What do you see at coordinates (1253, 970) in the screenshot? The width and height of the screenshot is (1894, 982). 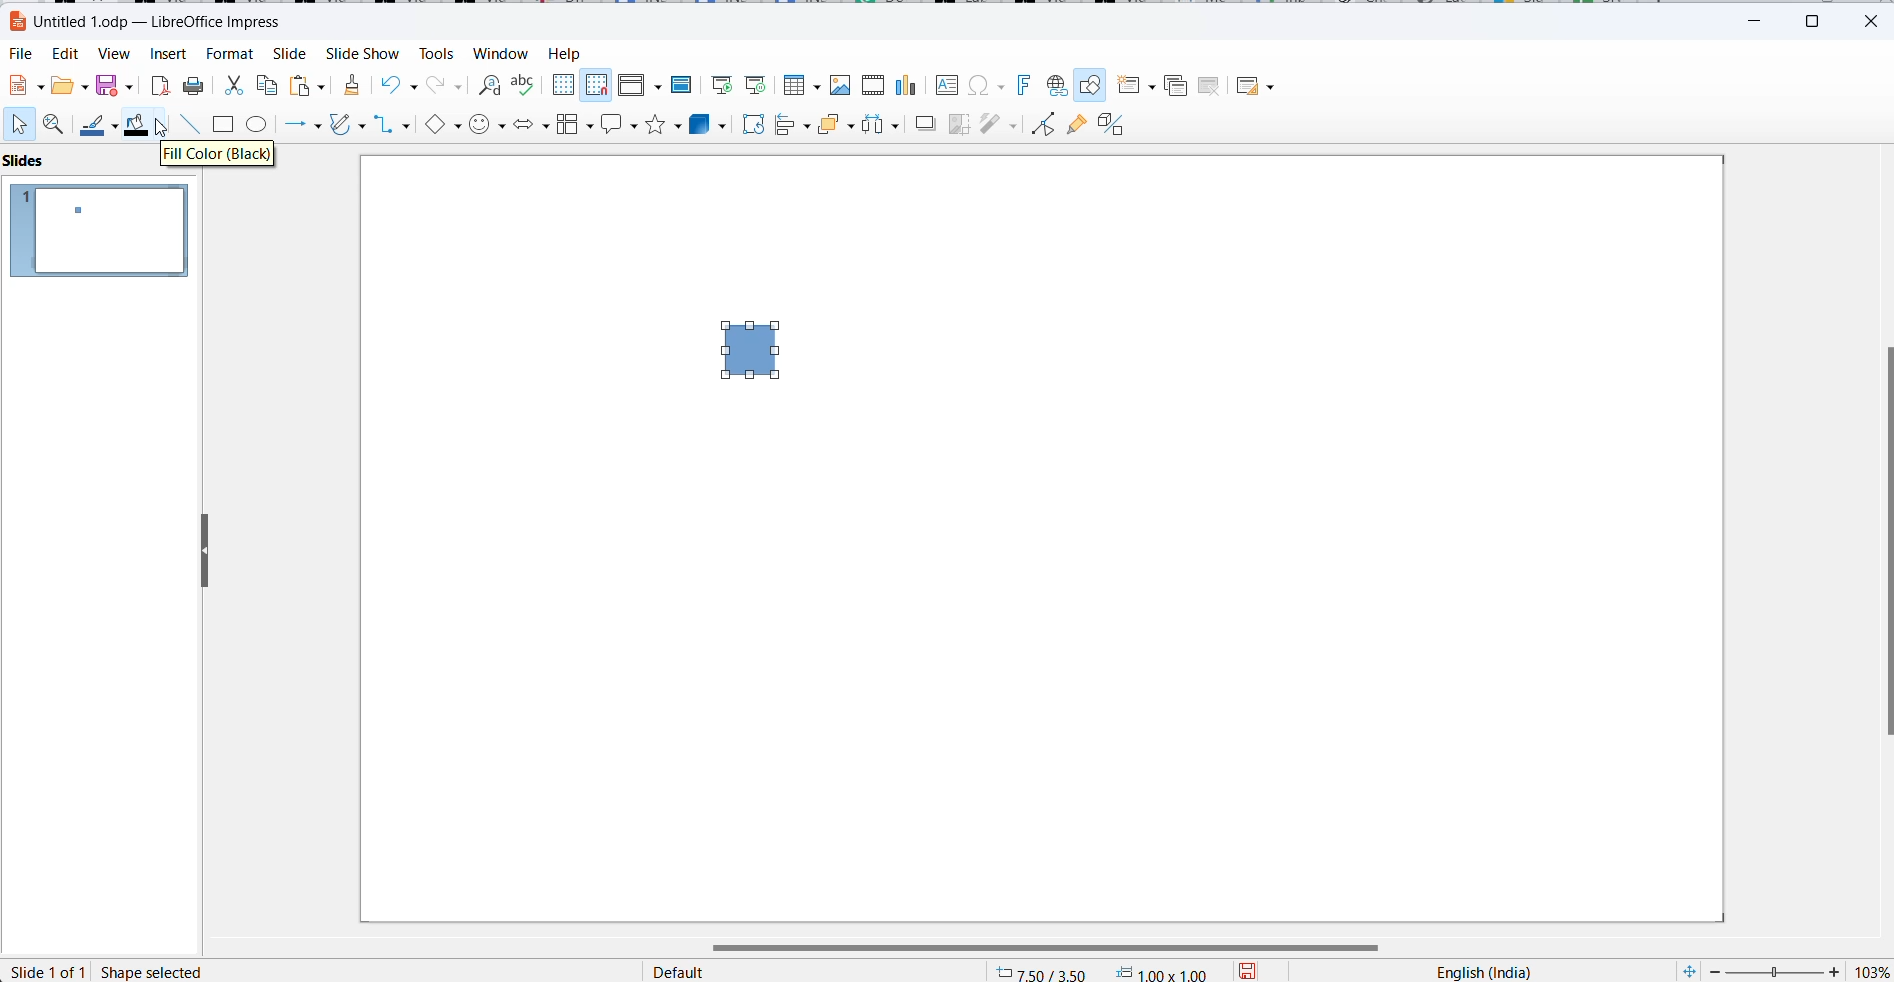 I see `save options` at bounding box center [1253, 970].